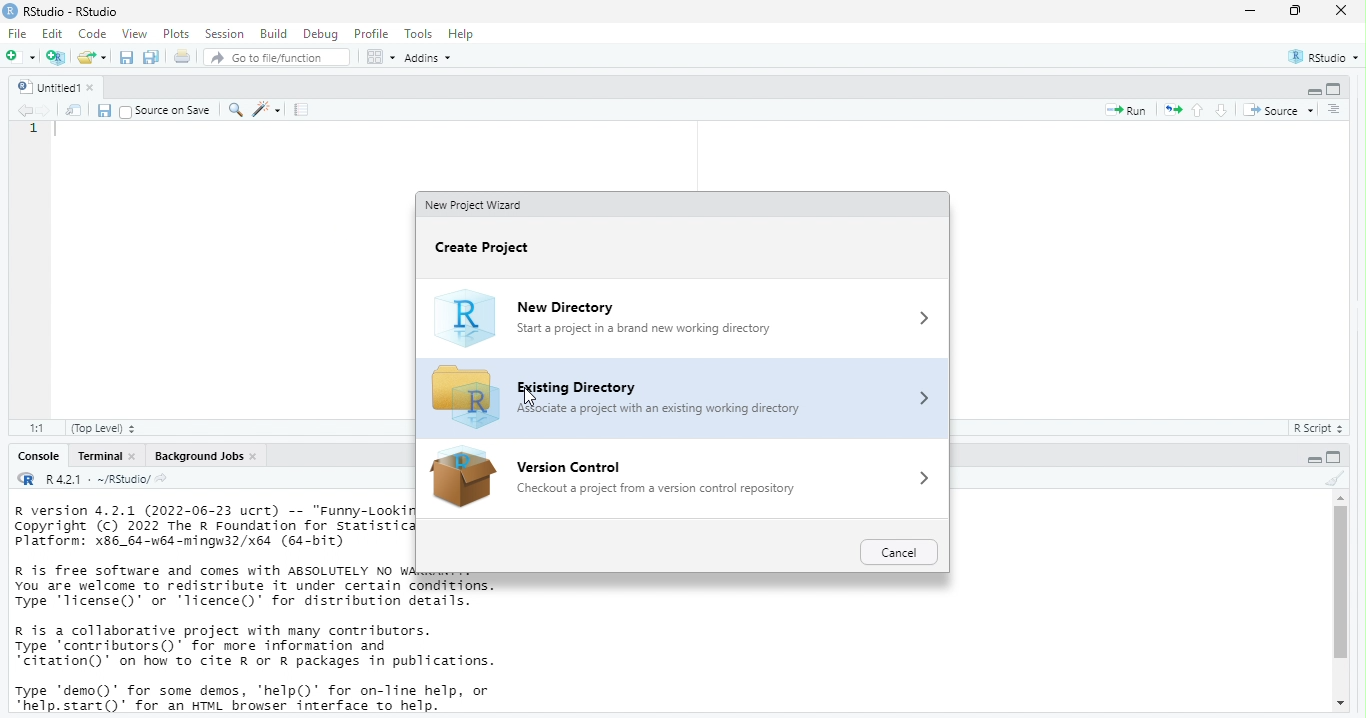  I want to click on R Script, so click(1317, 429).